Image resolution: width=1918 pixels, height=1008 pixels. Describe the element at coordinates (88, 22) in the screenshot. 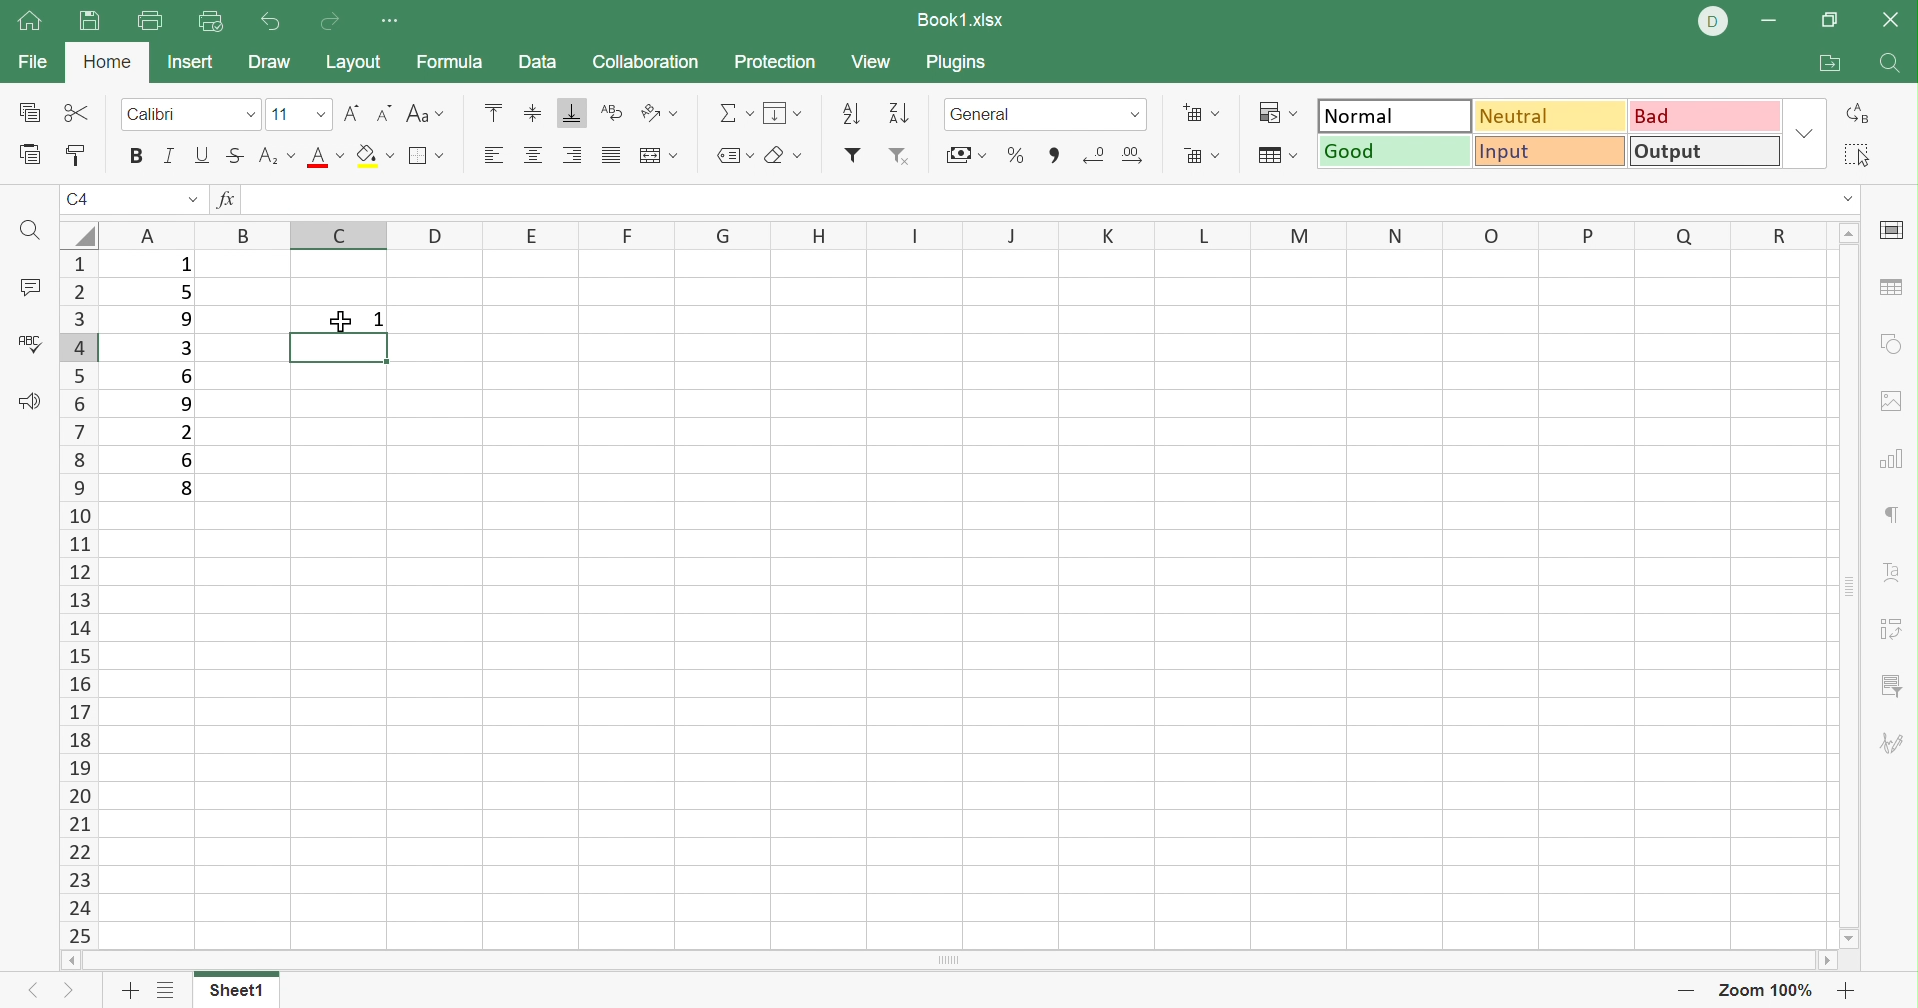

I see `Save` at that location.